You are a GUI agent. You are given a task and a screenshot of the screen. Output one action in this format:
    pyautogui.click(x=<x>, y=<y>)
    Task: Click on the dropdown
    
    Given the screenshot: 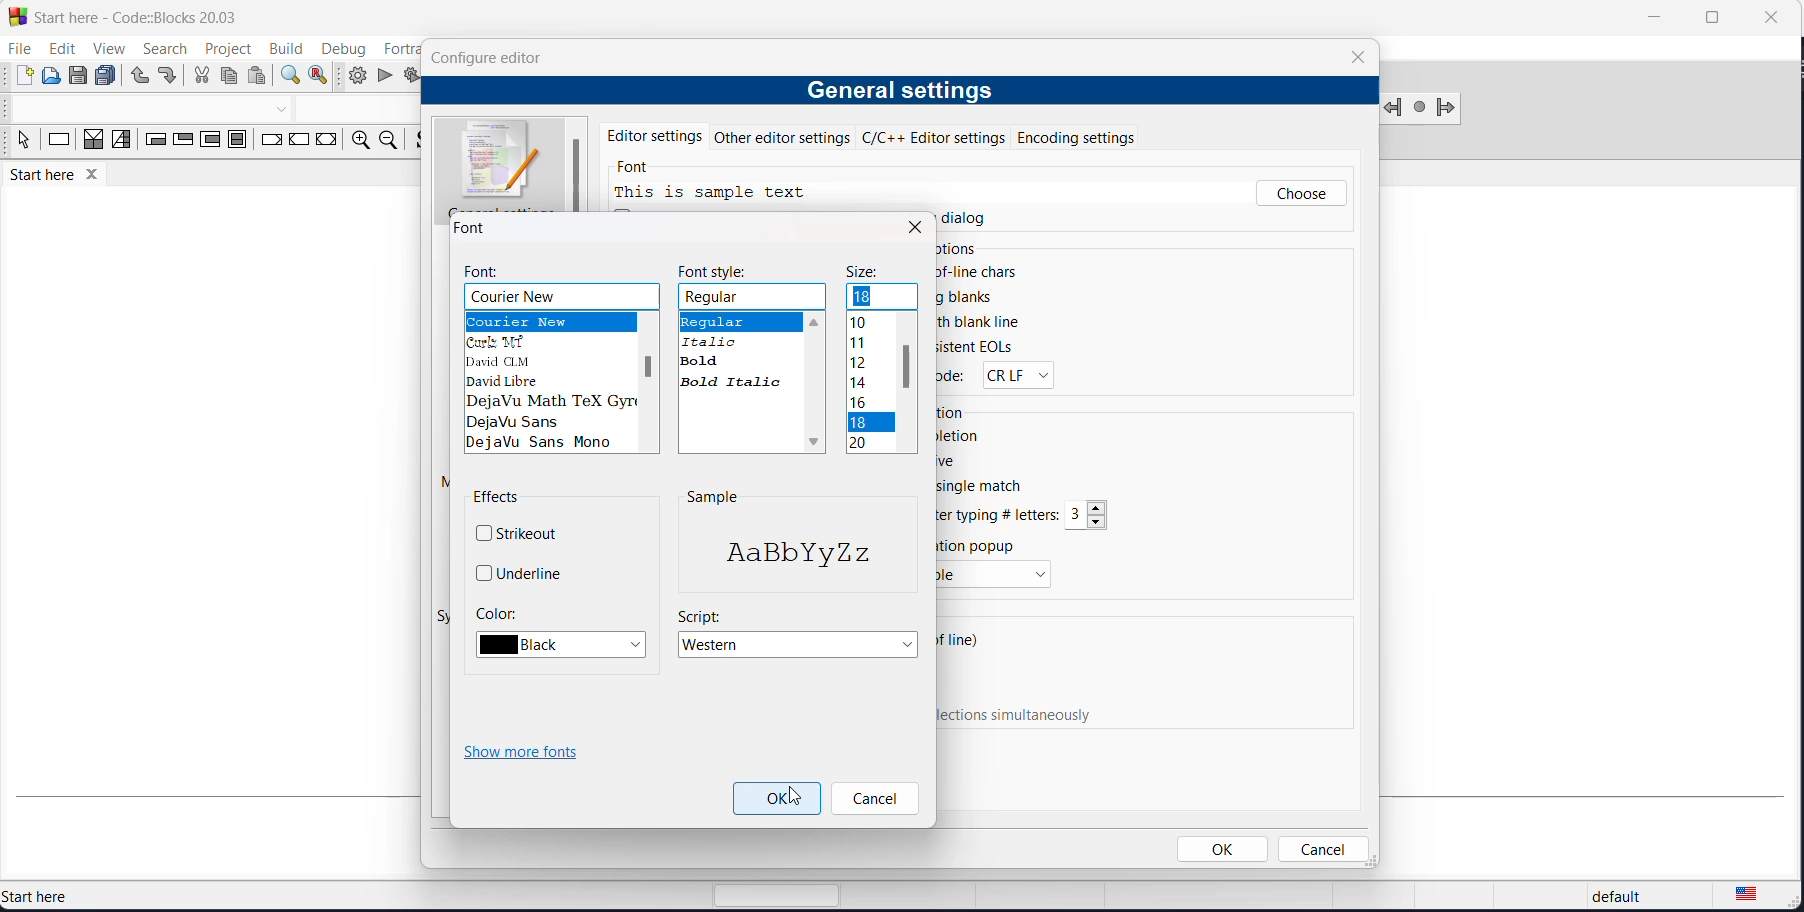 What is the action you would take?
    pyautogui.click(x=285, y=109)
    